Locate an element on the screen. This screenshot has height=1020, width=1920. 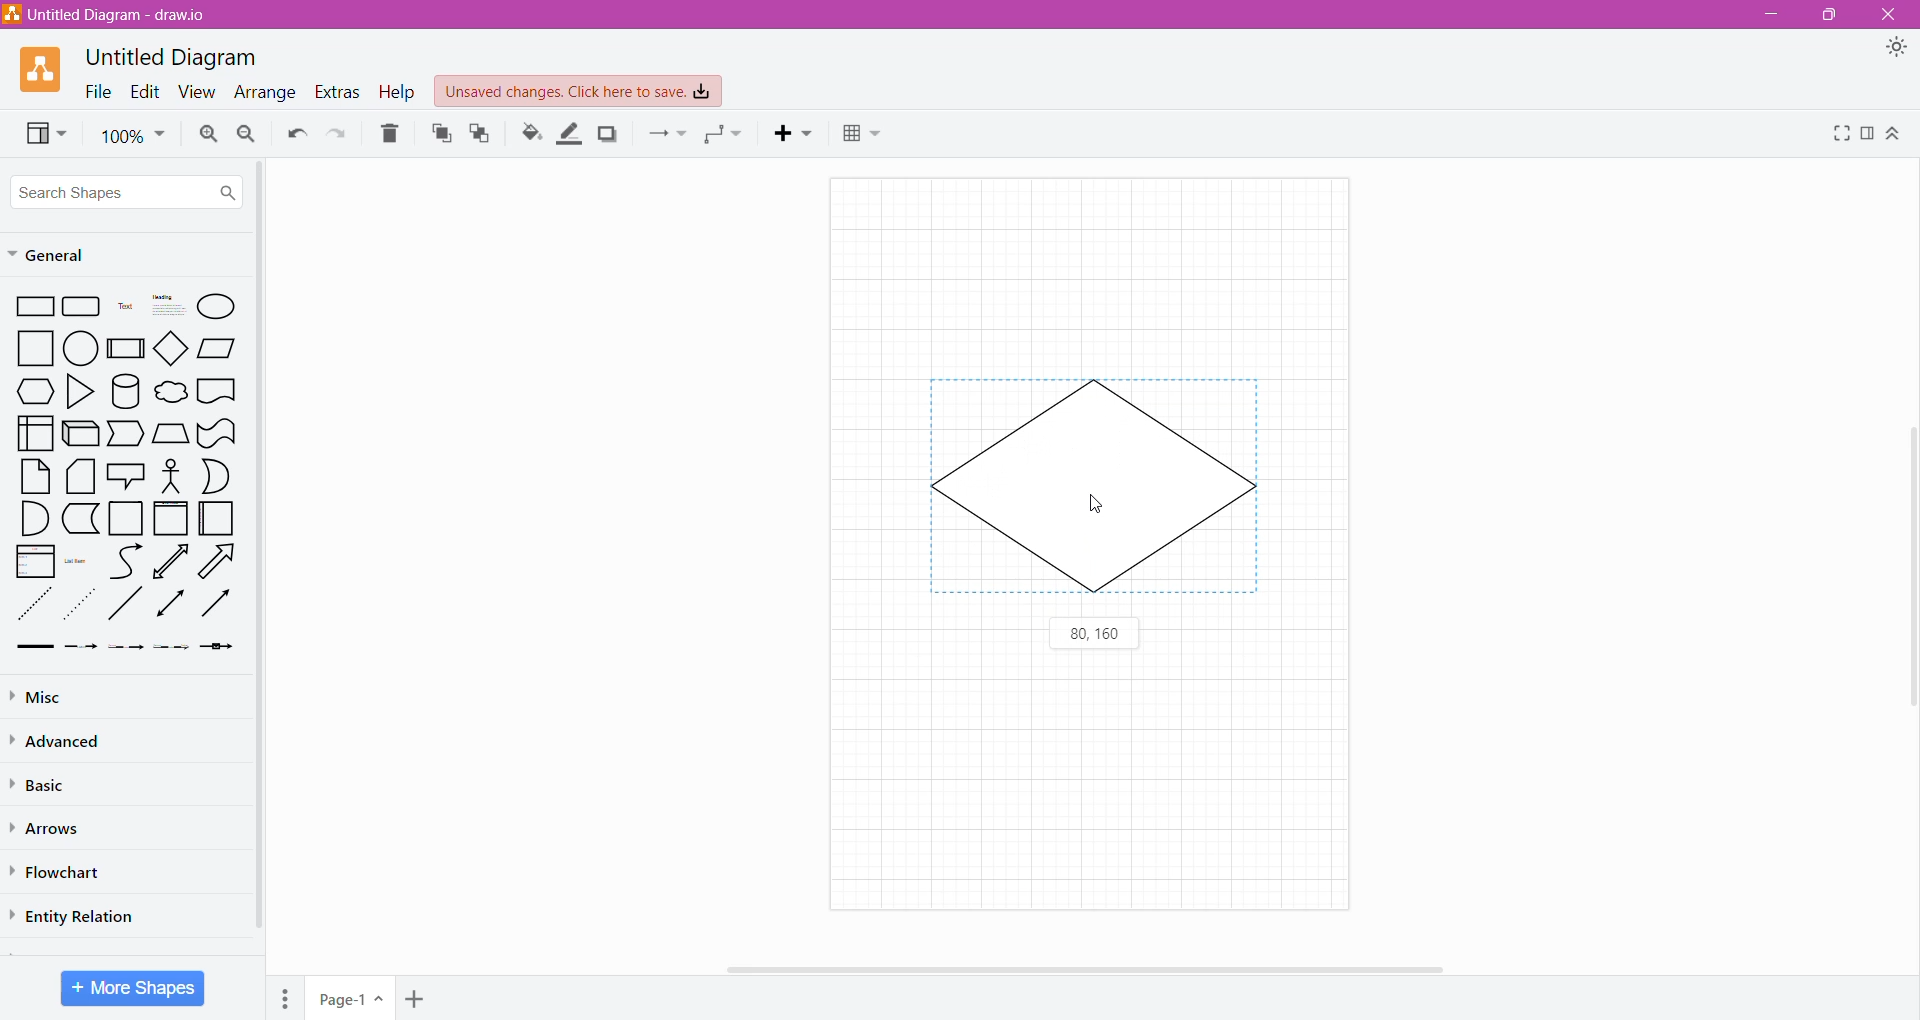
Zoom Out is located at coordinates (246, 135).